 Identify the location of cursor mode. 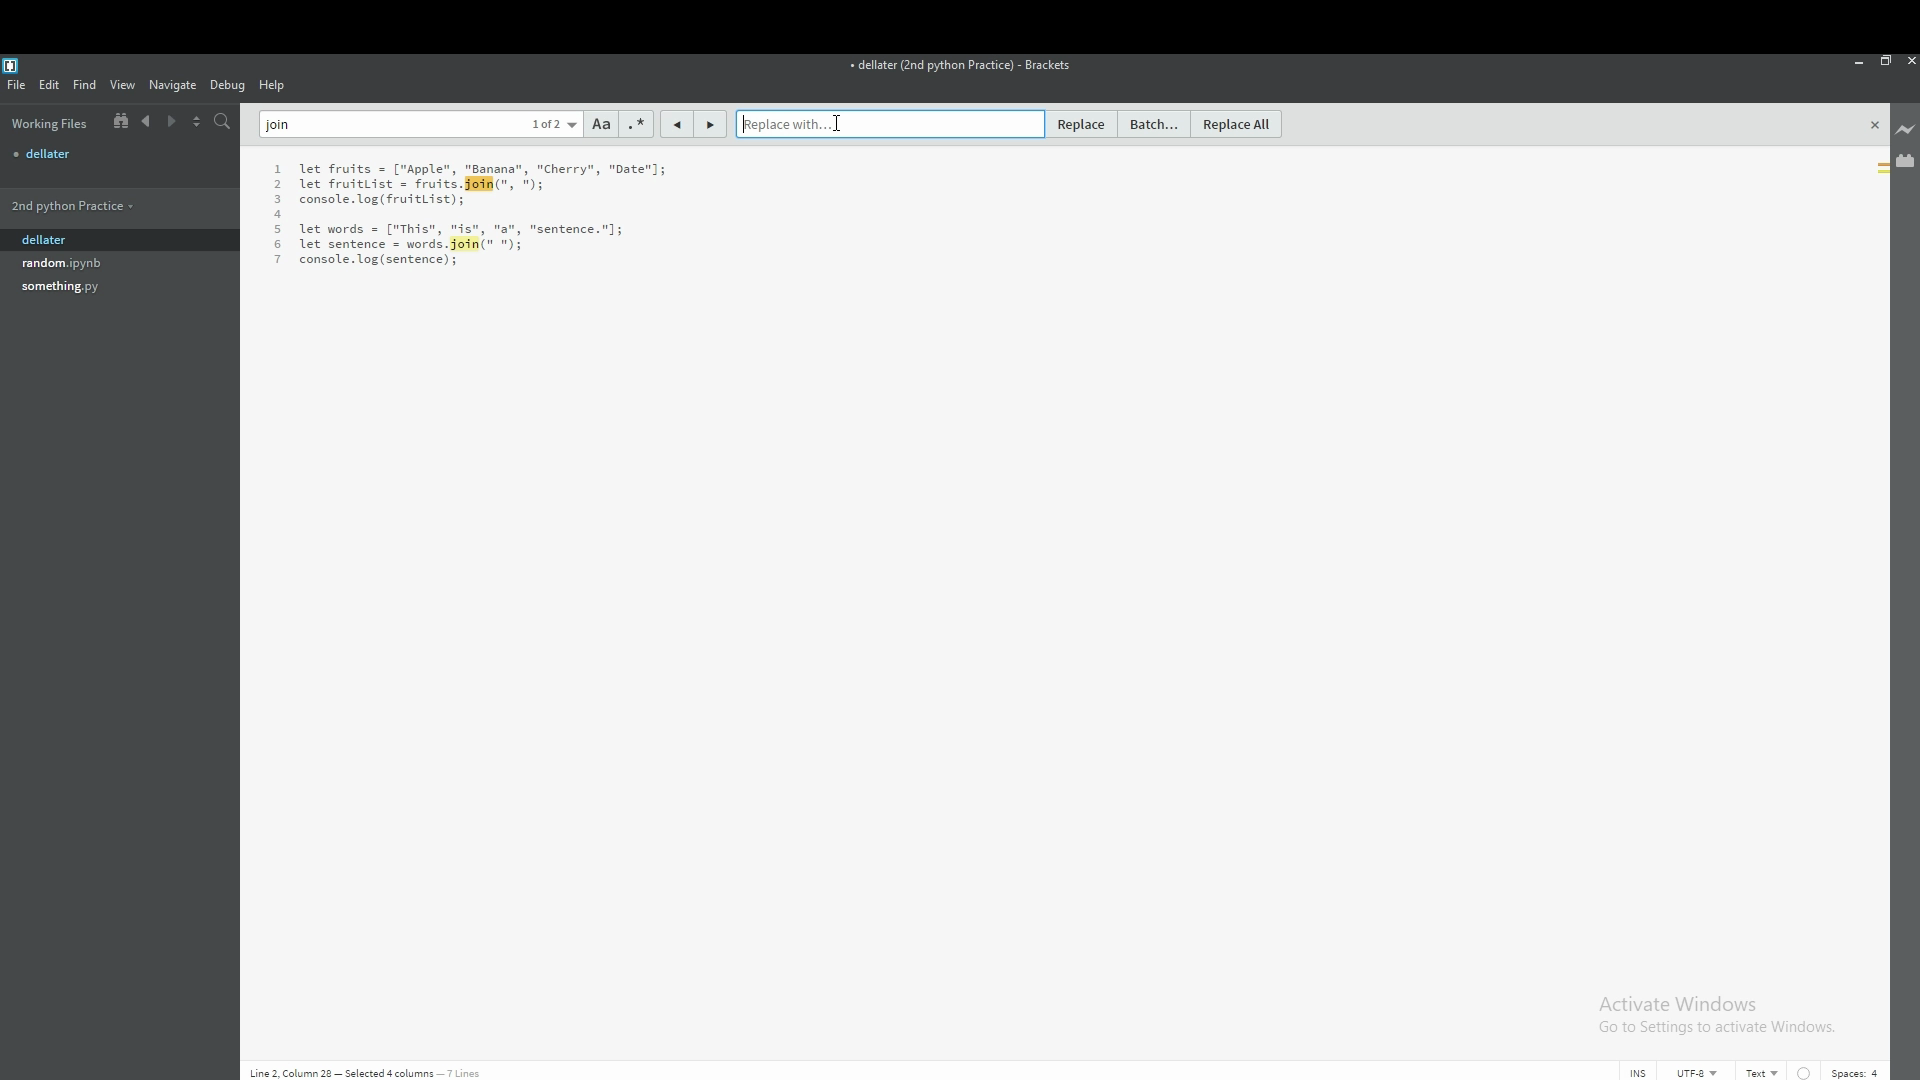
(1638, 1072).